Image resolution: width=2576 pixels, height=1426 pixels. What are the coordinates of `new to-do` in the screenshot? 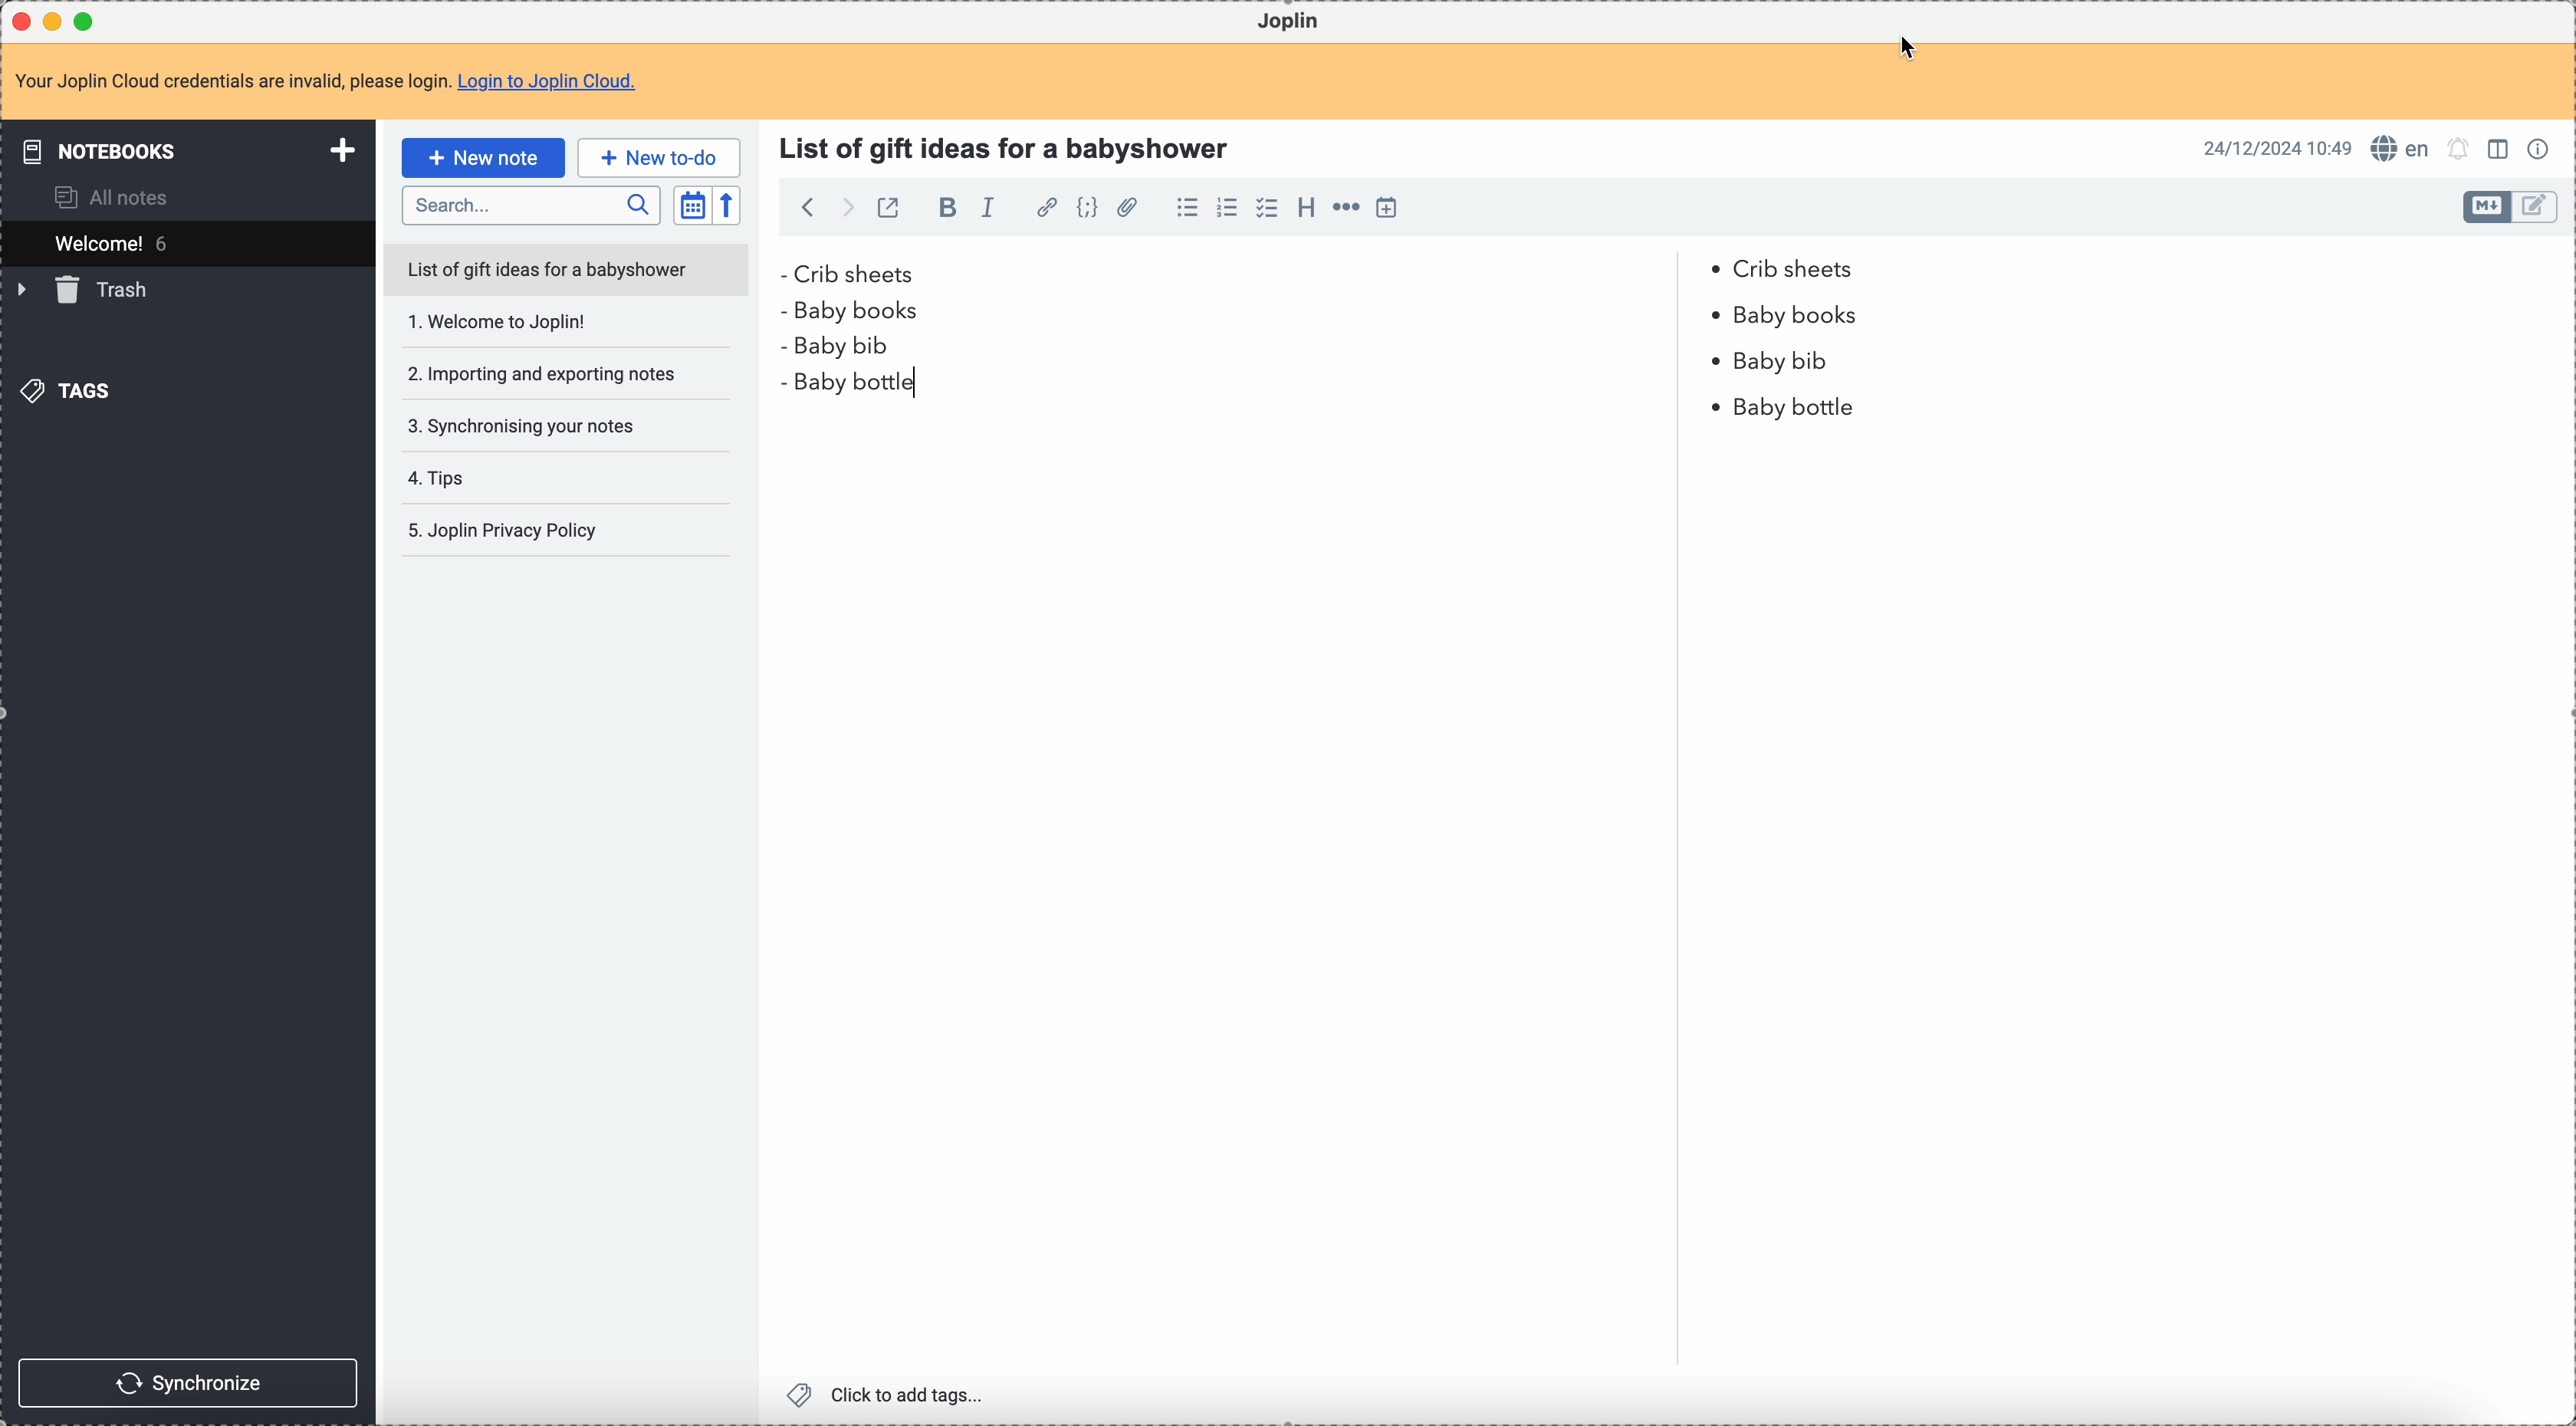 It's located at (659, 156).